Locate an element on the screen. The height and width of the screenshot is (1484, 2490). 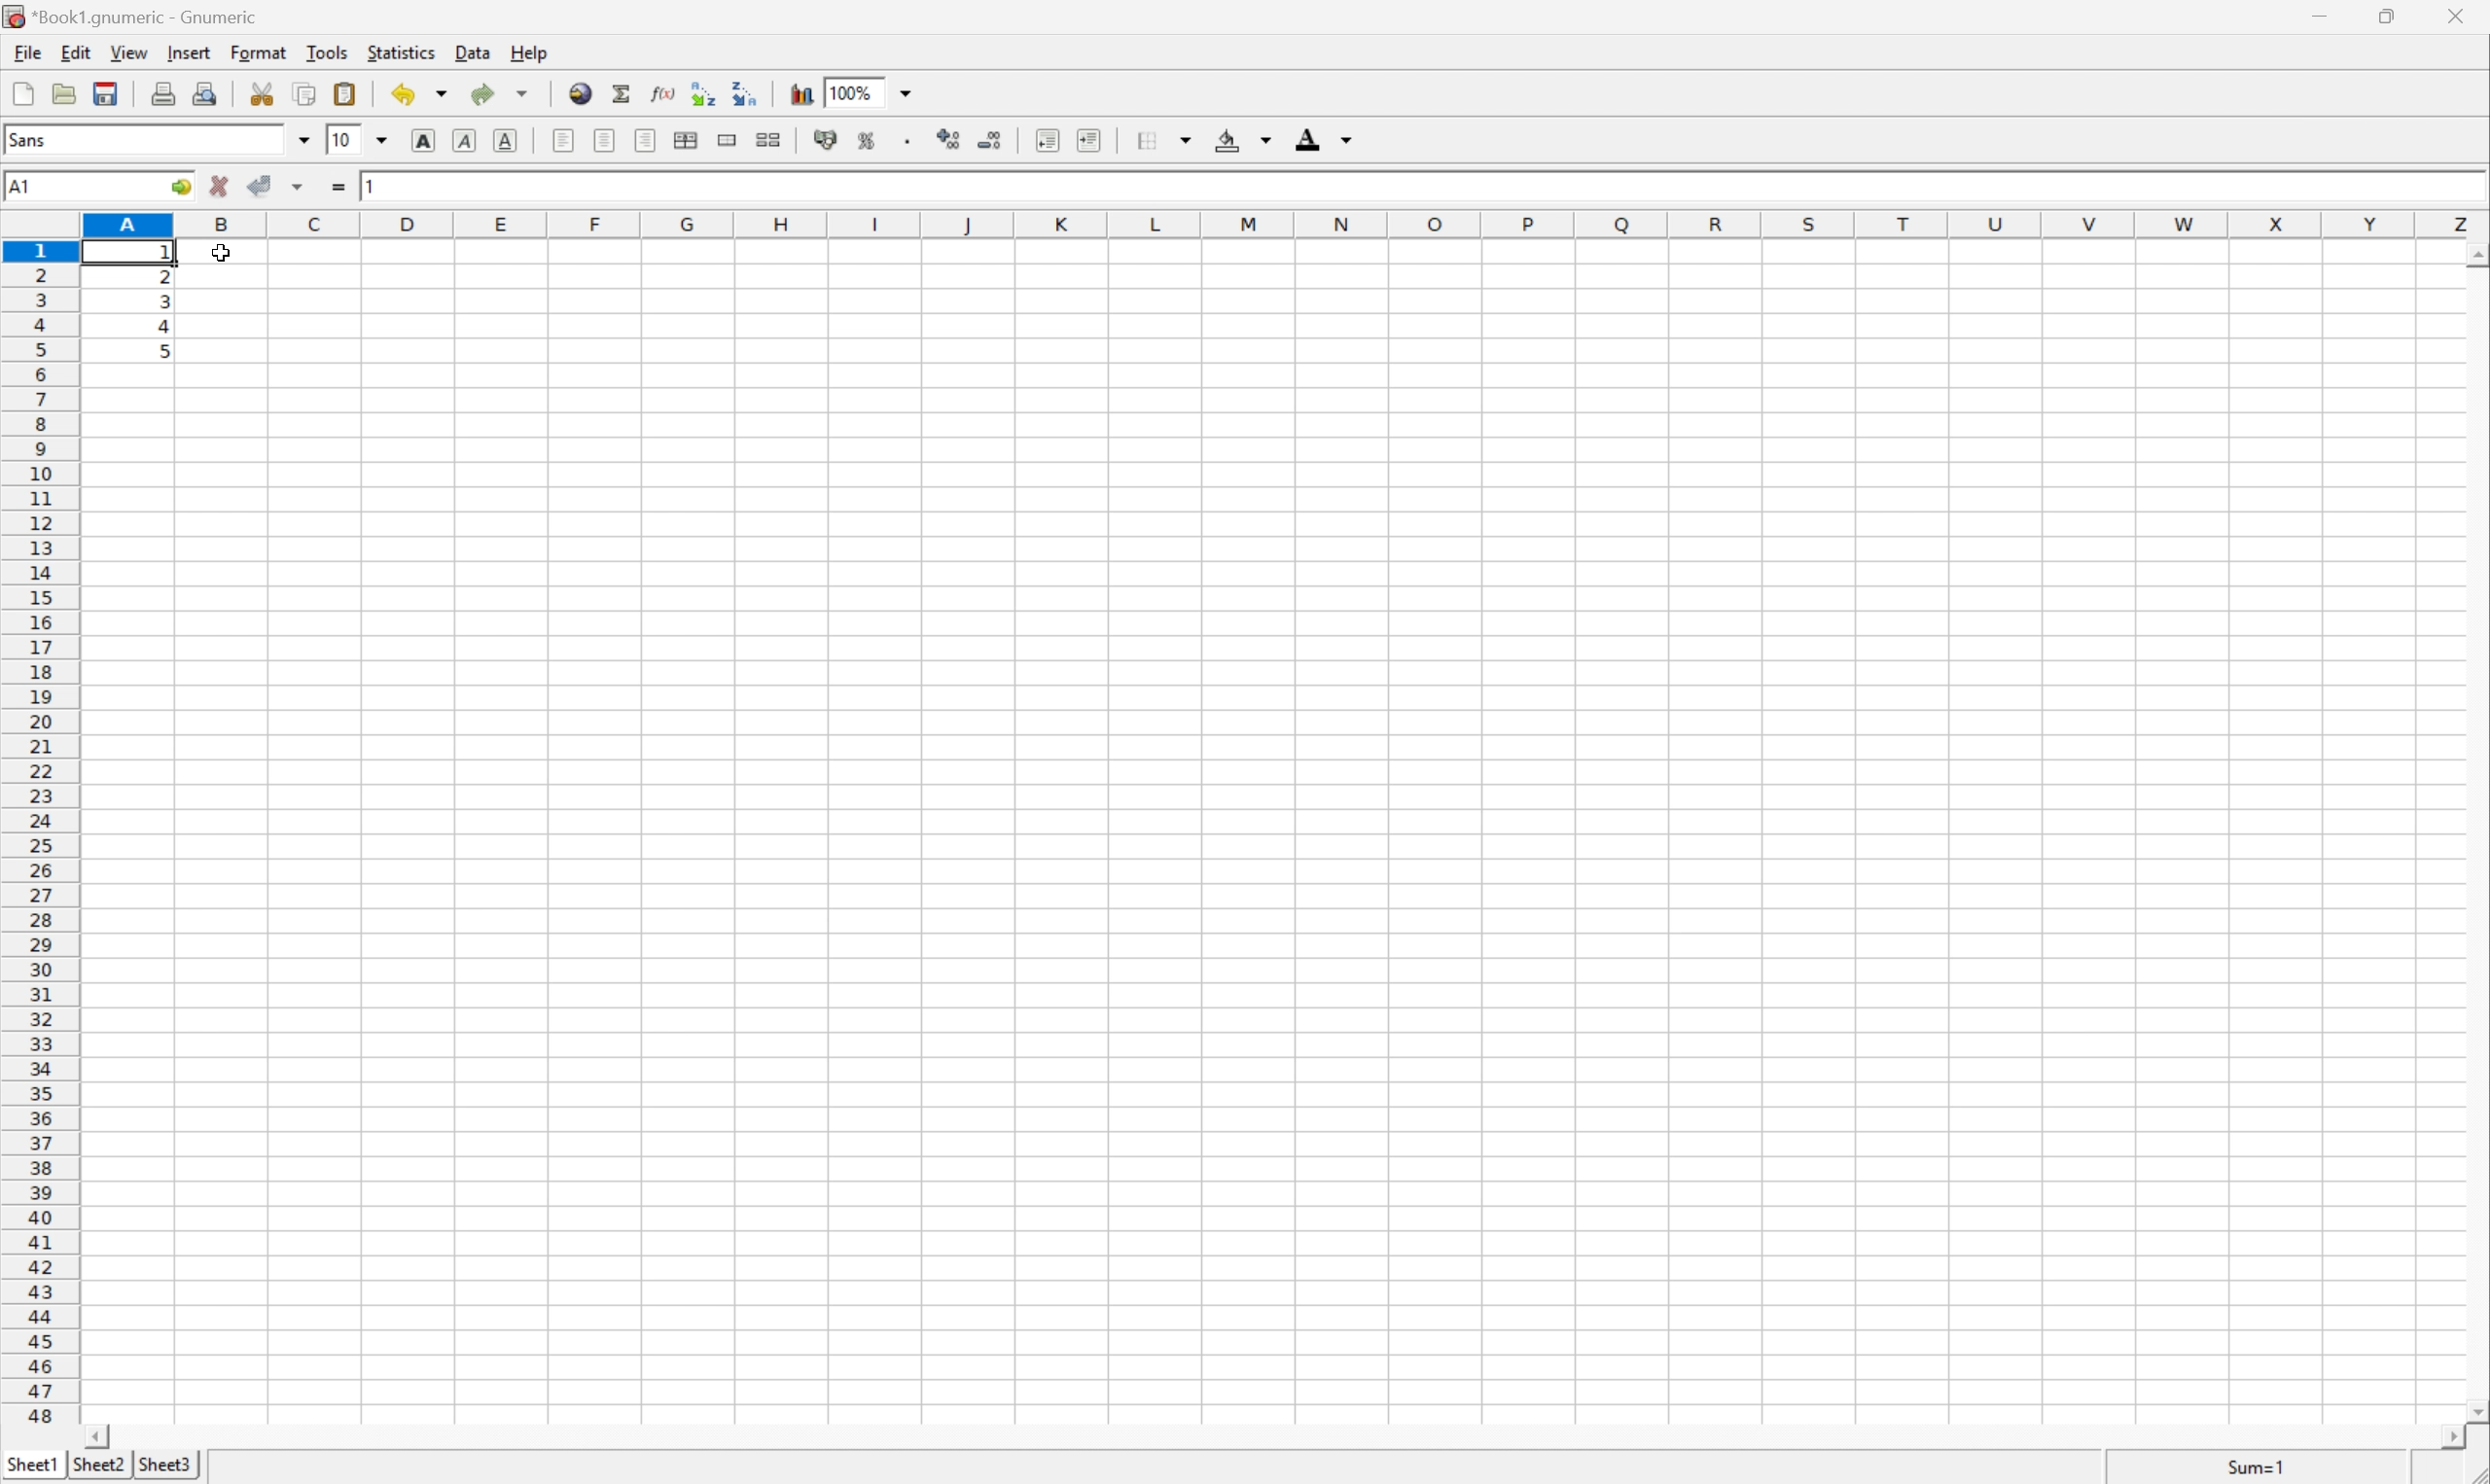
Sum=1 is located at coordinates (2258, 1469).